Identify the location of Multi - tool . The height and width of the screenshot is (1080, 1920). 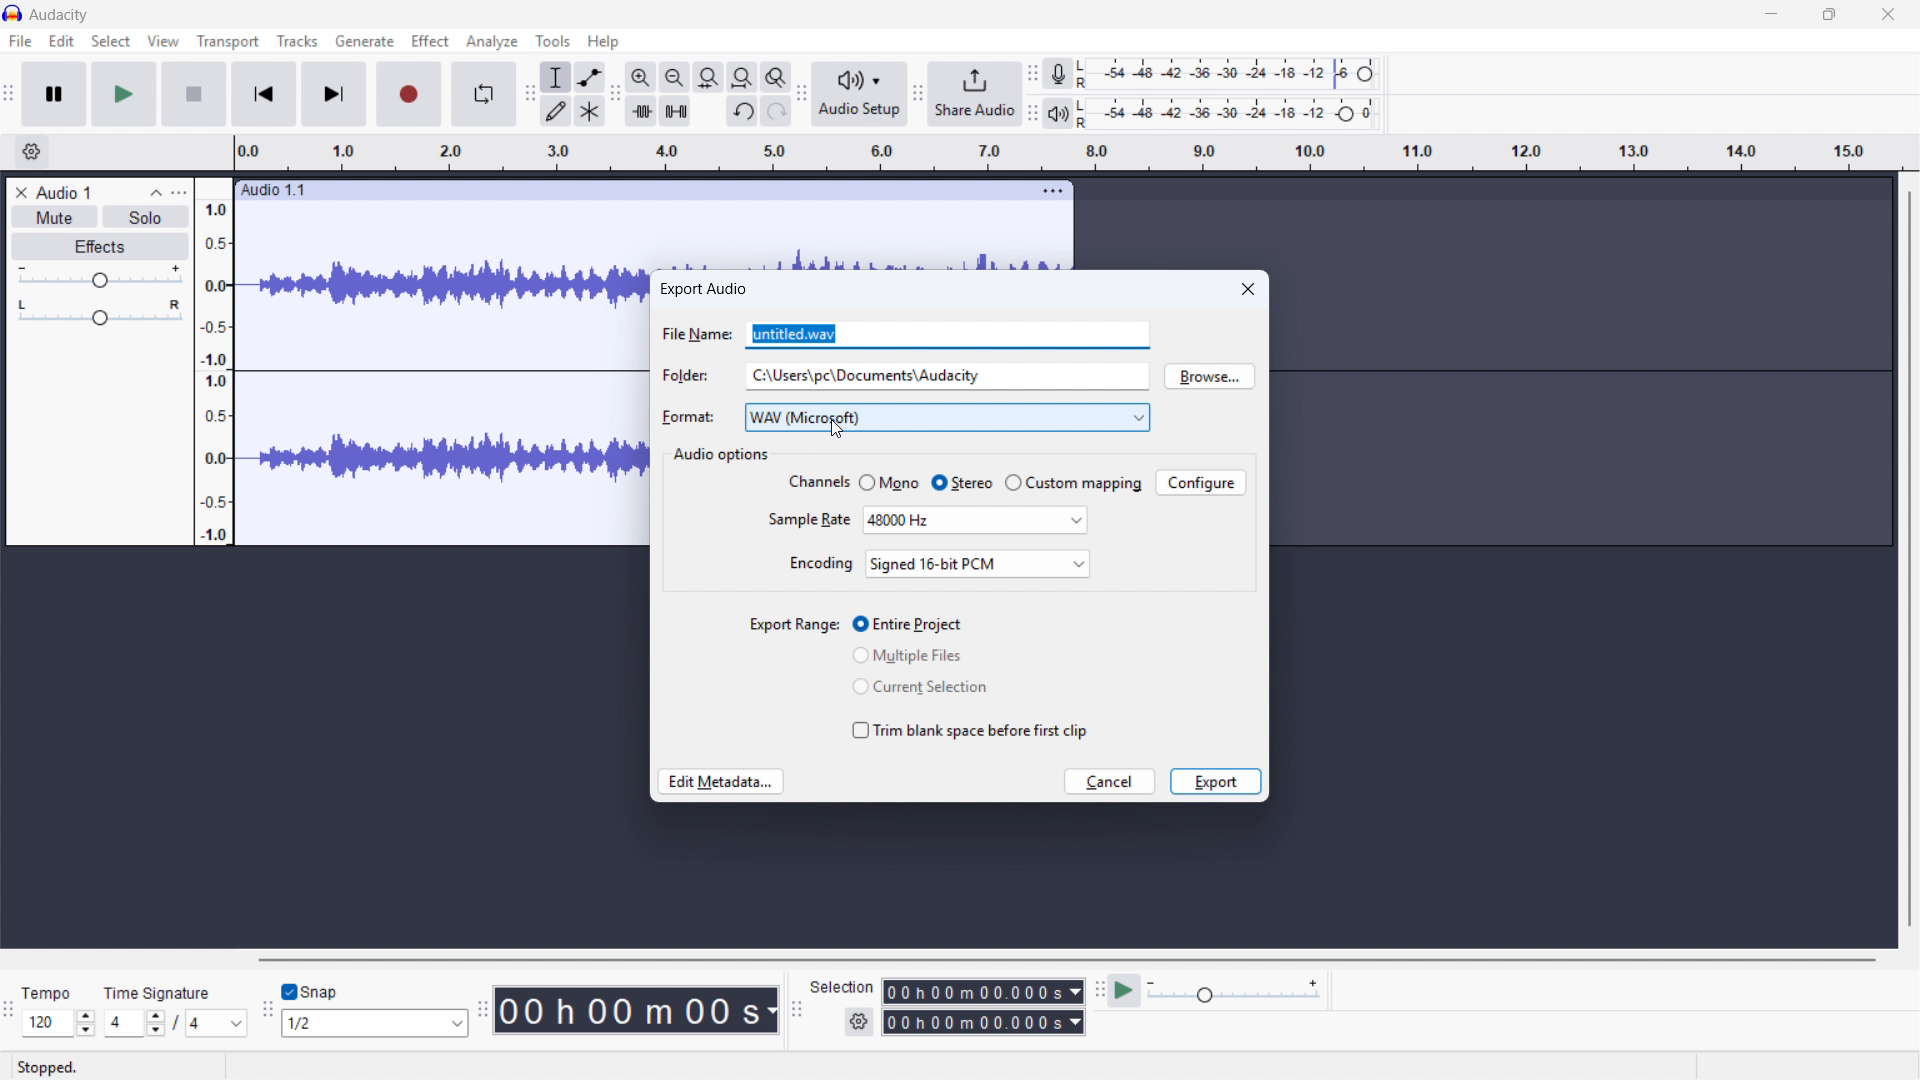
(590, 111).